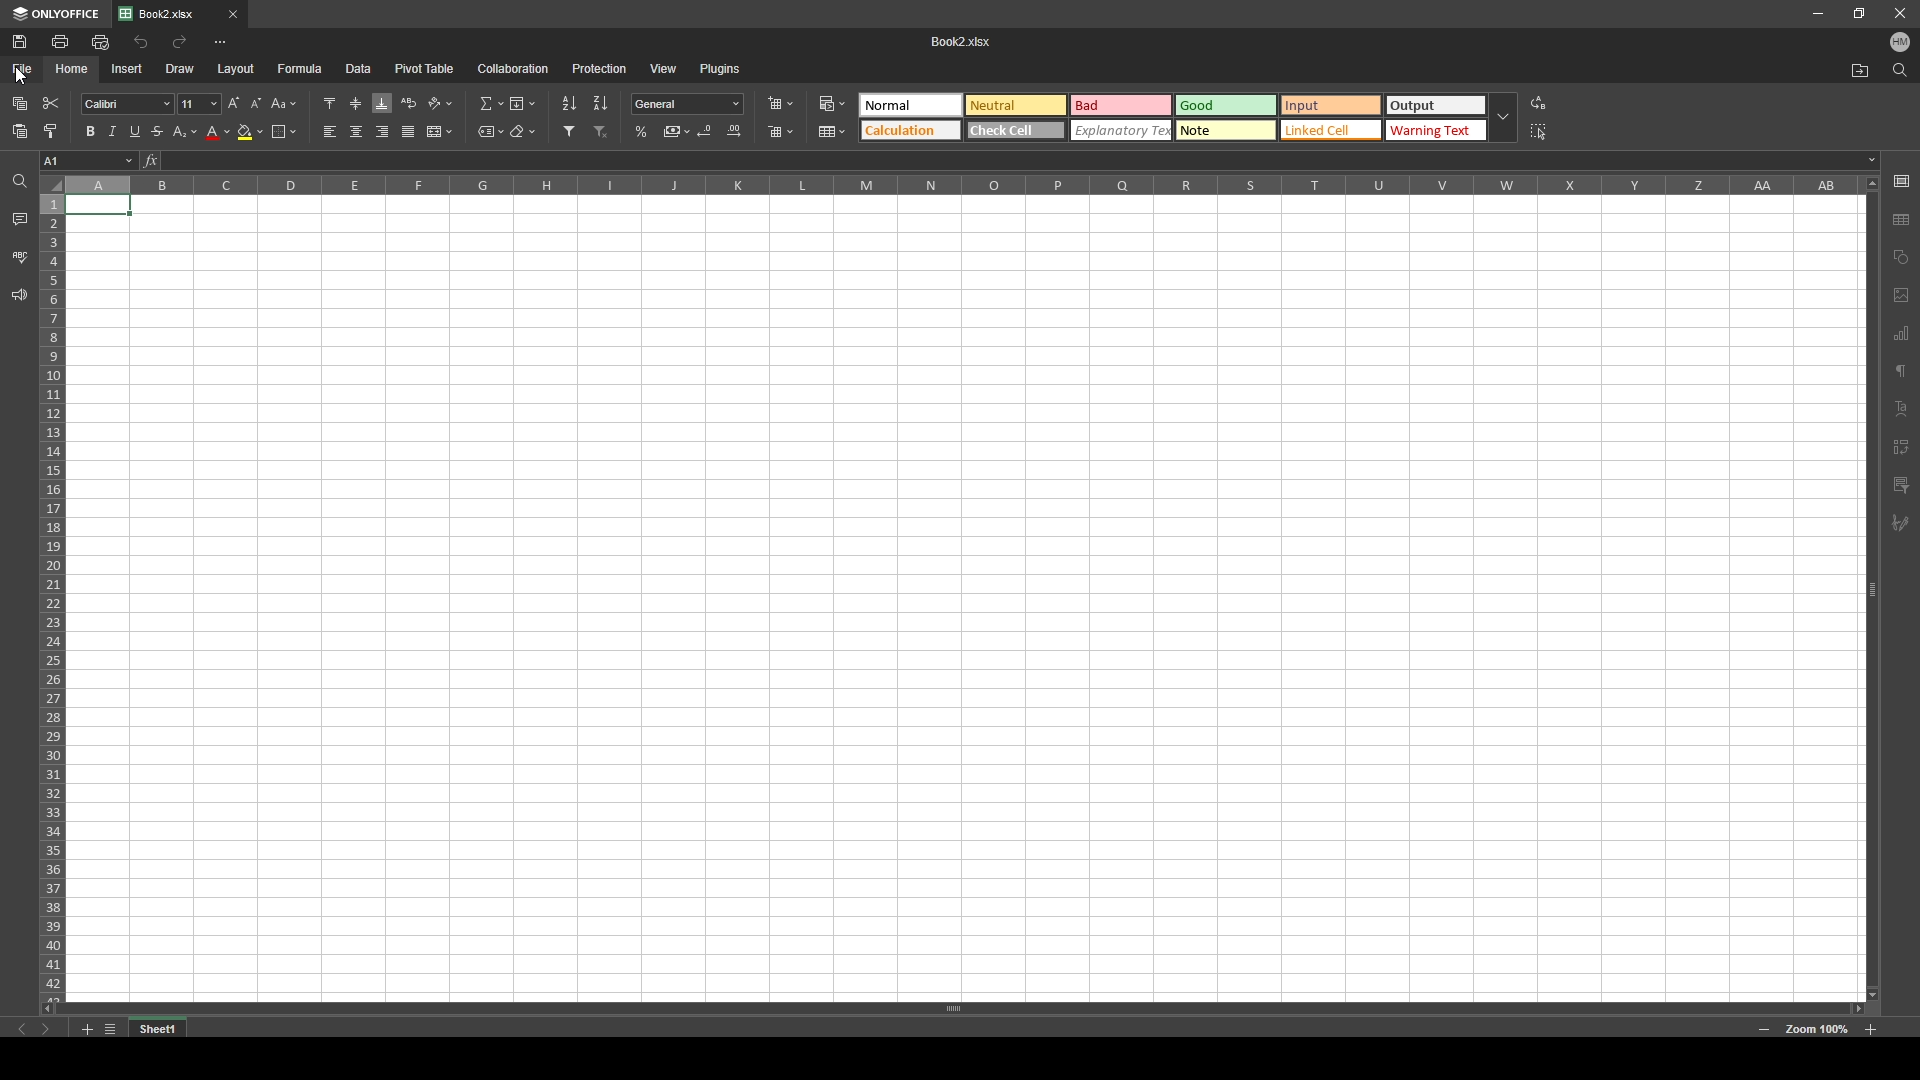  I want to click on chart, so click(1903, 335).